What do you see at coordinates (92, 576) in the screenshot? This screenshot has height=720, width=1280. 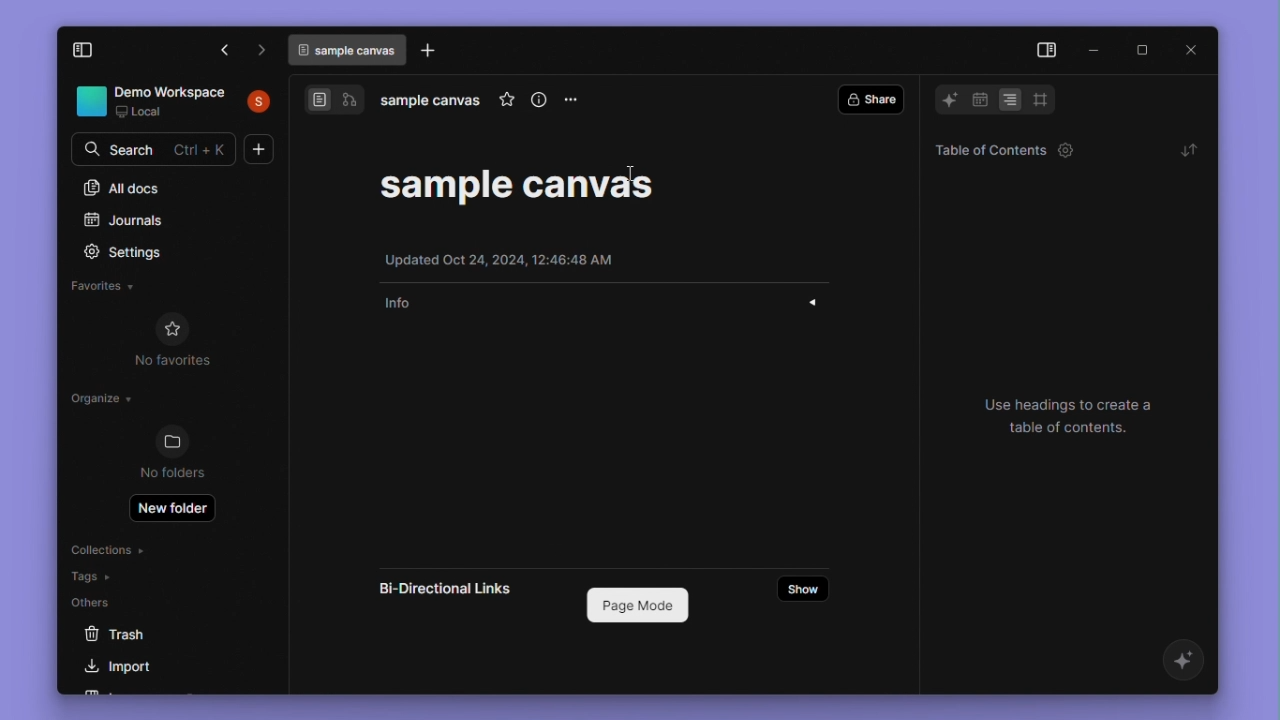 I see `tags` at bounding box center [92, 576].